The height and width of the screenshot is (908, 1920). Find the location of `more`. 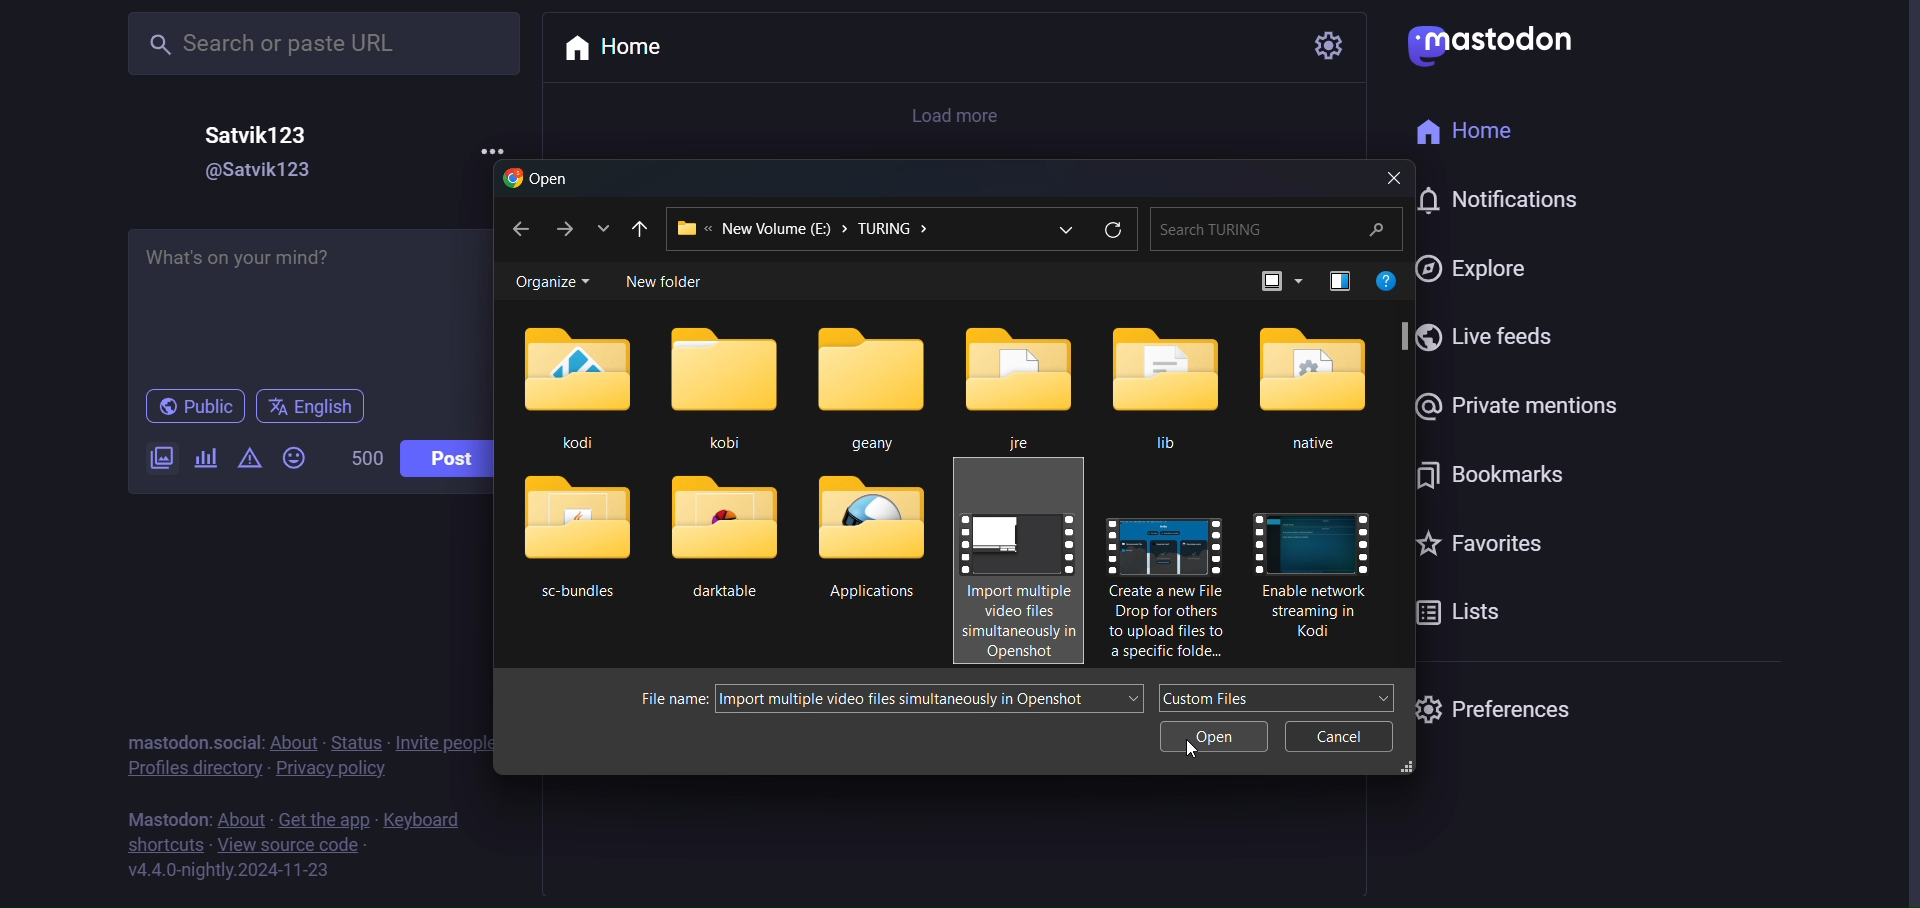

more is located at coordinates (497, 151).